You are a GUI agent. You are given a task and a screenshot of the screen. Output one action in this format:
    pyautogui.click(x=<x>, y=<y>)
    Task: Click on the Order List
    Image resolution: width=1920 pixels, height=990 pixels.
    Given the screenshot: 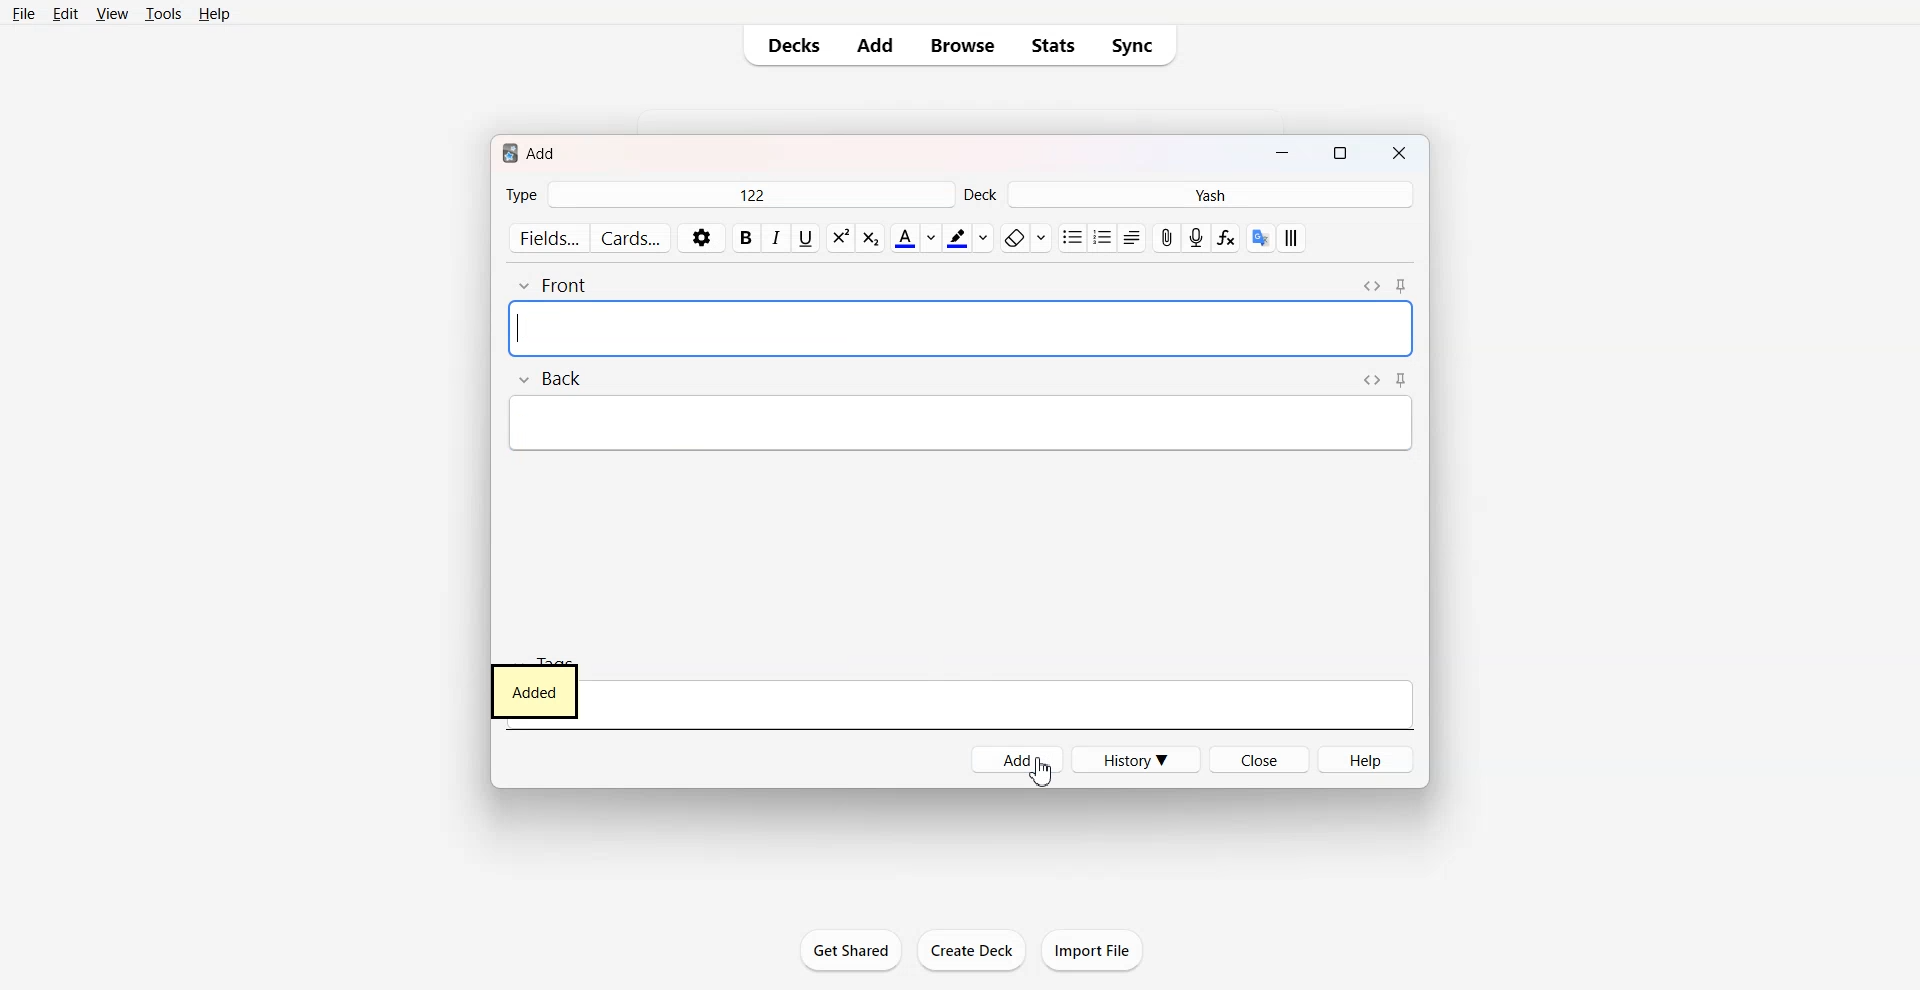 What is the action you would take?
    pyautogui.click(x=1102, y=238)
    